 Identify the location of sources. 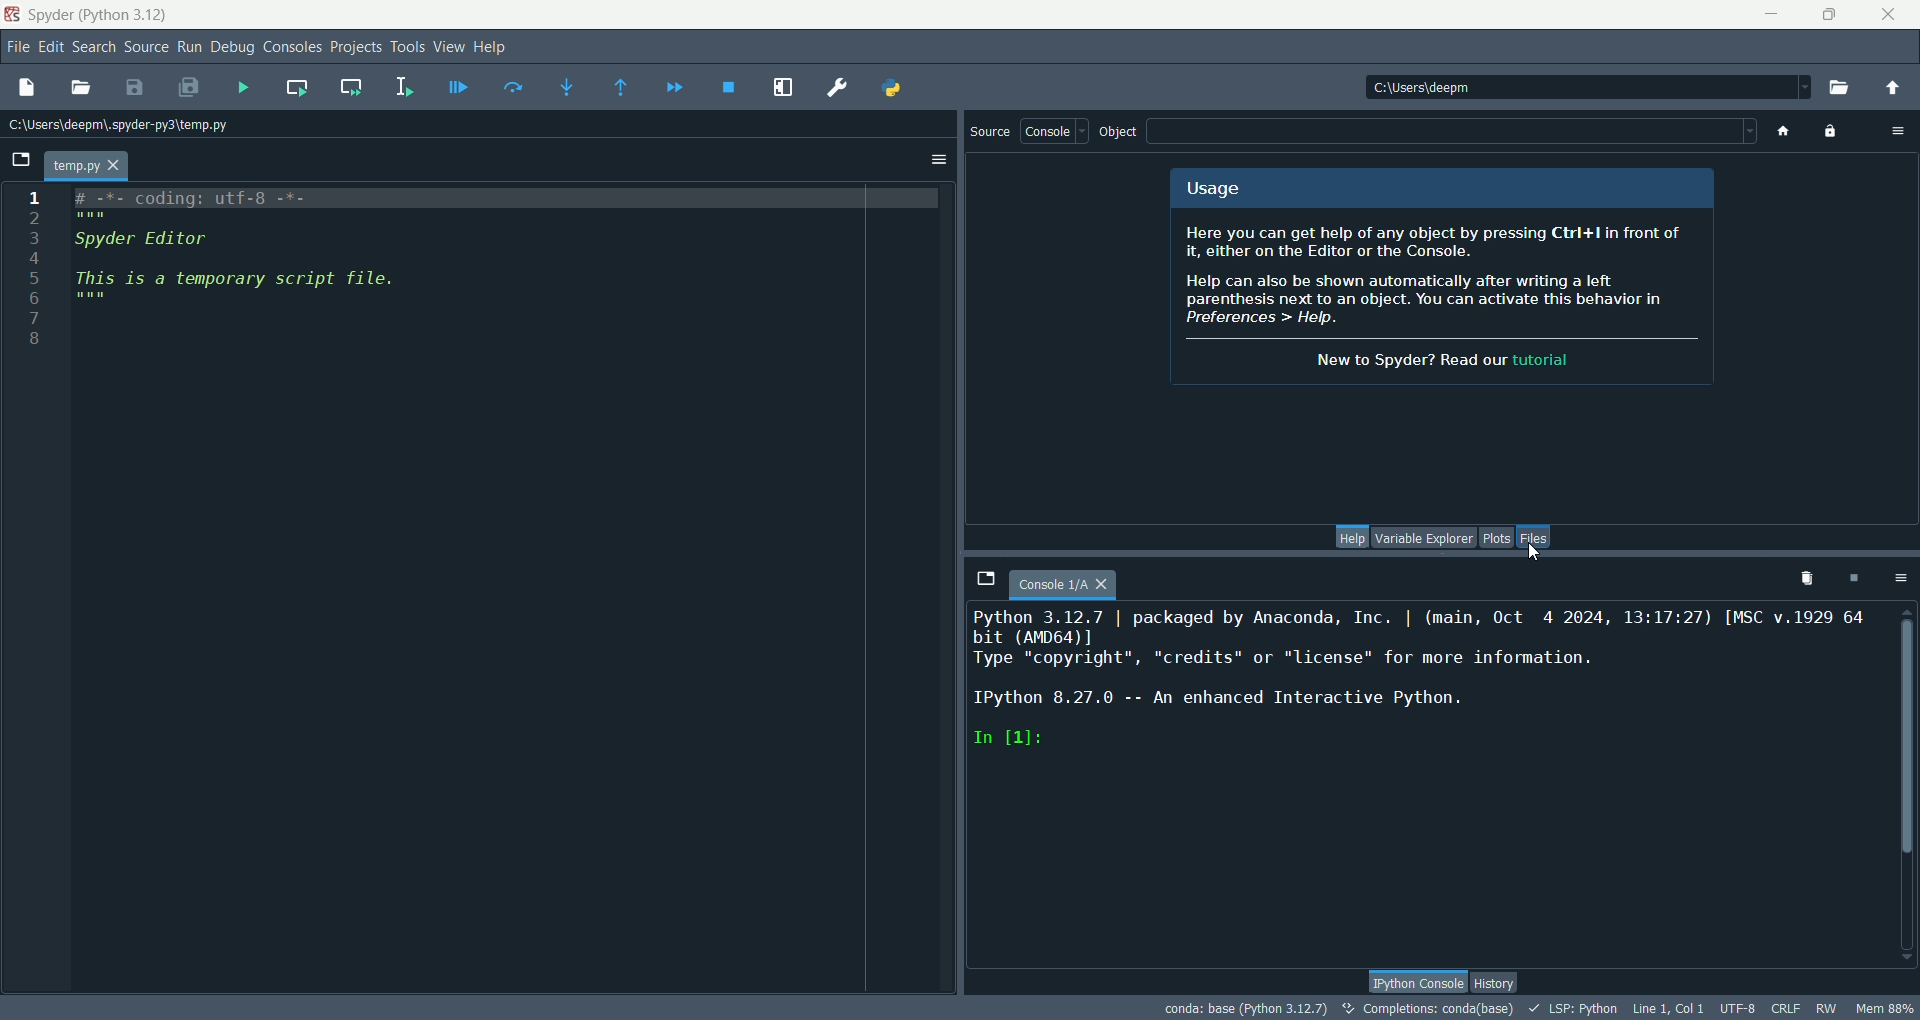
(146, 49).